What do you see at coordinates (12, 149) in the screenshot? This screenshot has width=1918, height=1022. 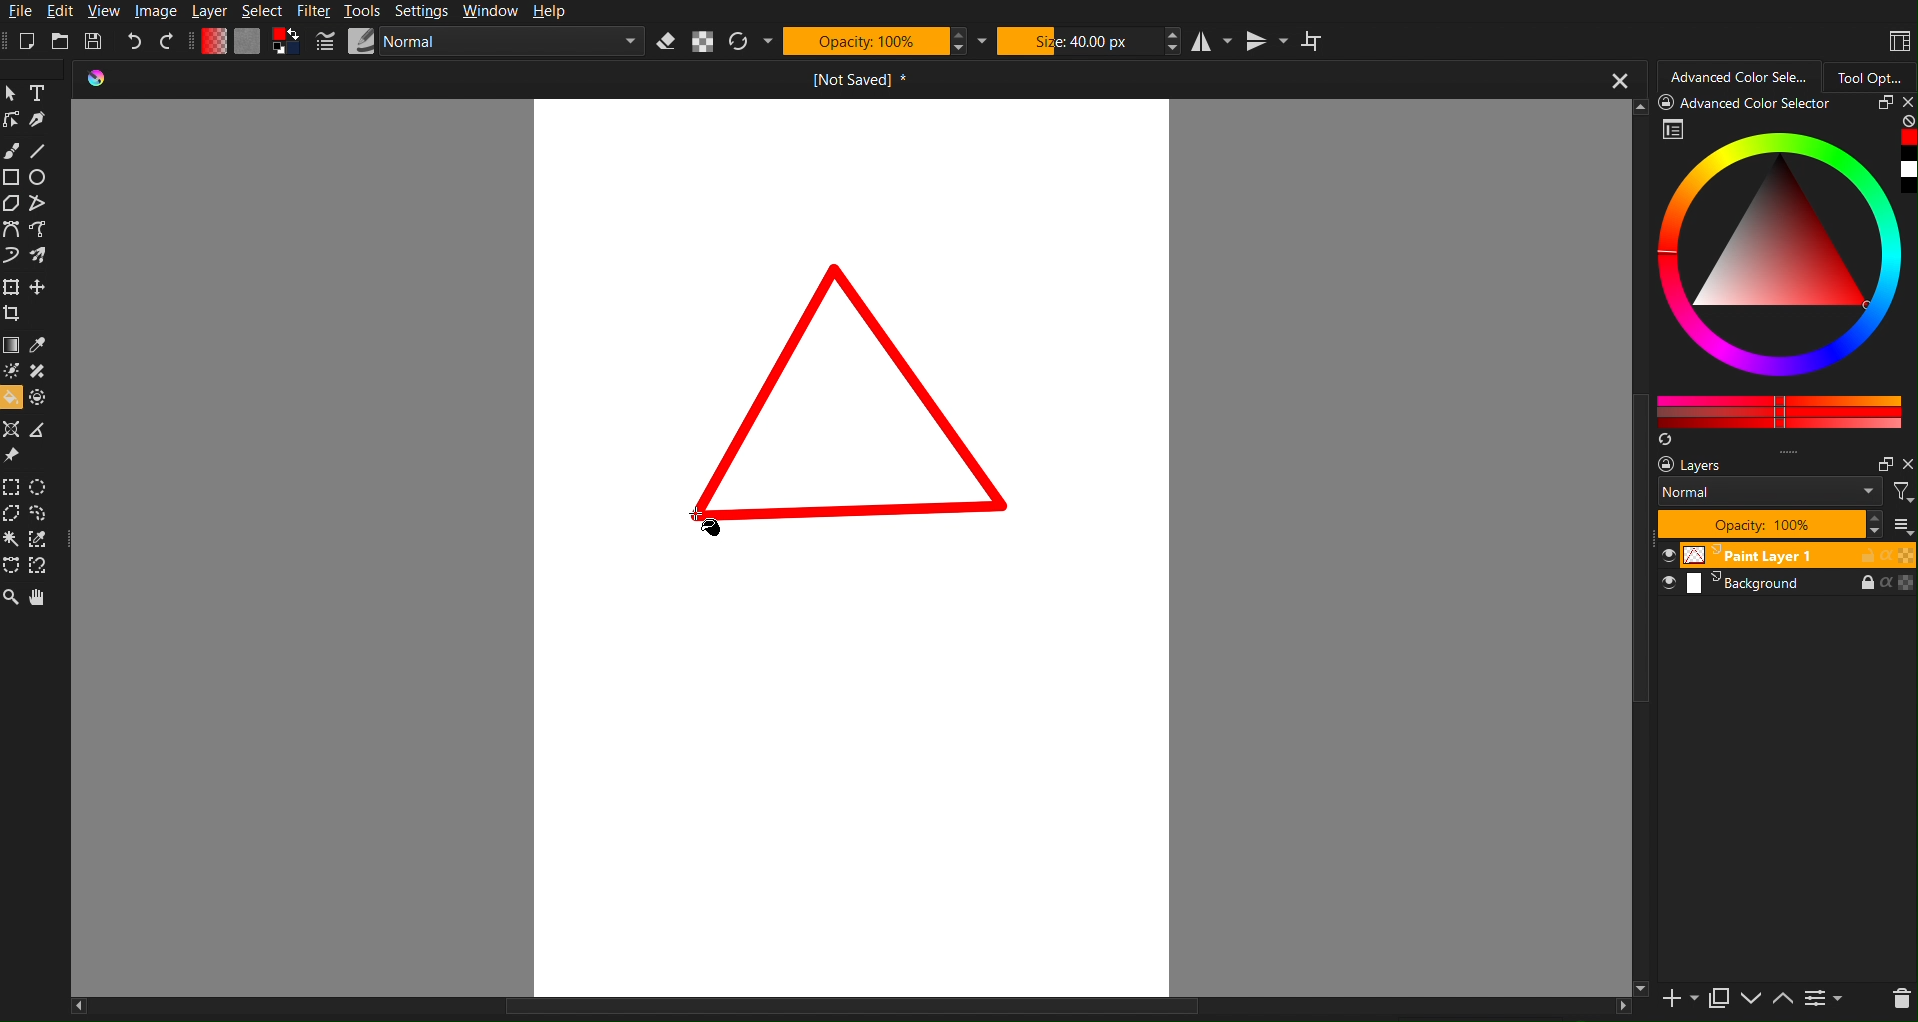 I see `Brush Tools` at bounding box center [12, 149].